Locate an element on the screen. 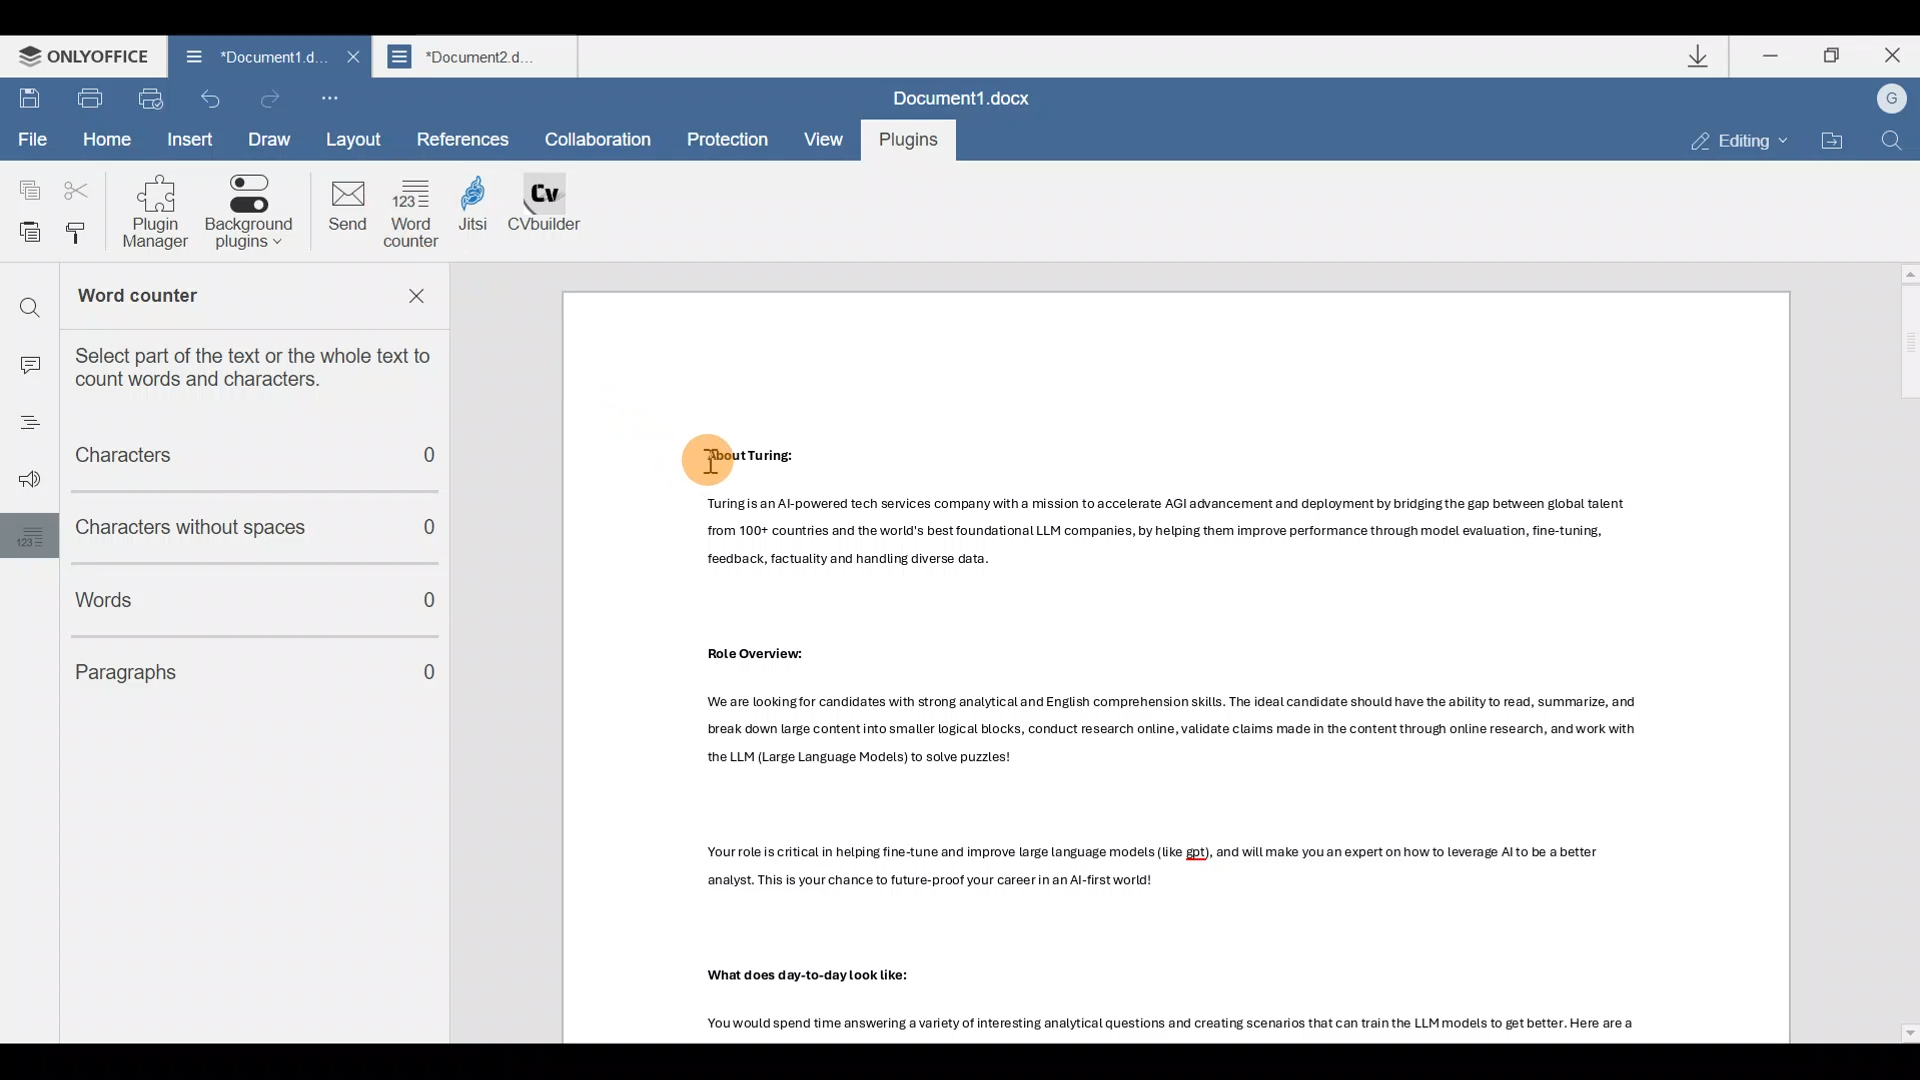 This screenshot has width=1920, height=1080. Background plugins is located at coordinates (253, 213).